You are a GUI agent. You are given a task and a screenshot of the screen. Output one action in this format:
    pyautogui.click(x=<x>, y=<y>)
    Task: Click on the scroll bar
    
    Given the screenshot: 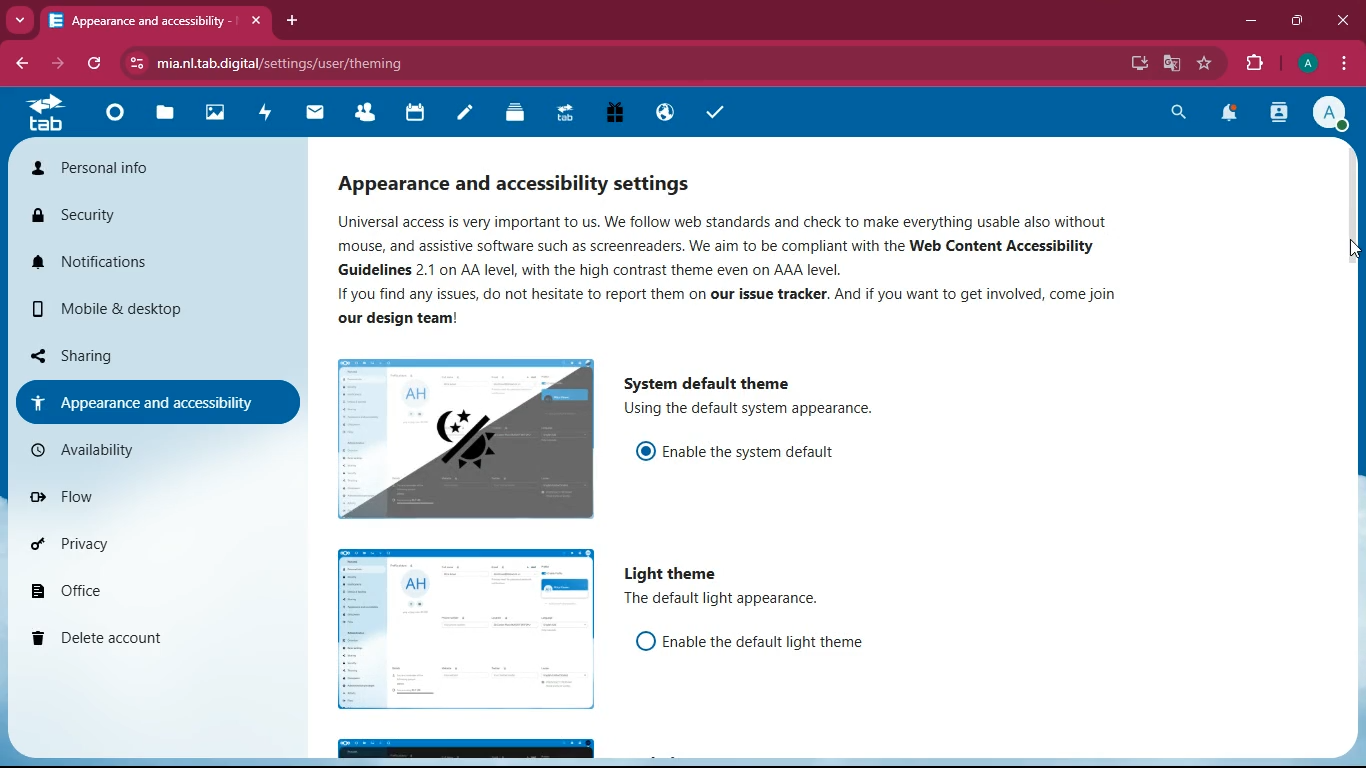 What is the action you would take?
    pyautogui.click(x=1347, y=213)
    